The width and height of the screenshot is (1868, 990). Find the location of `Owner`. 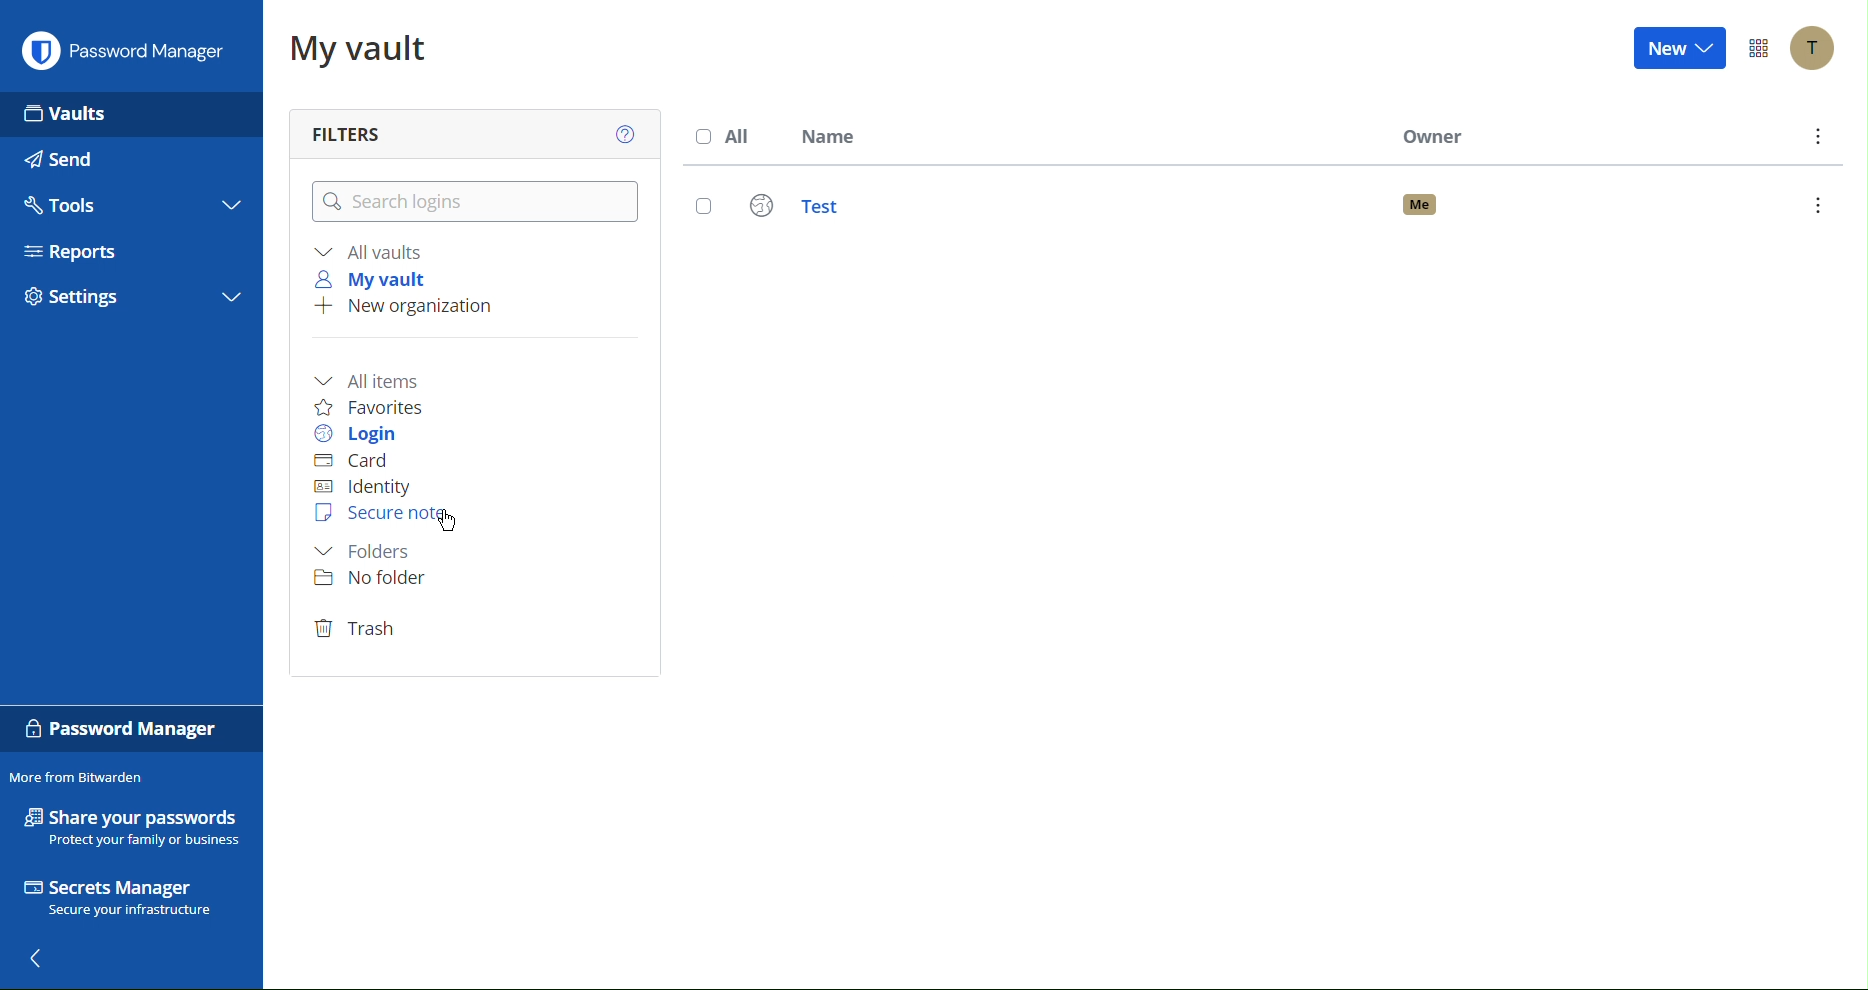

Owner is located at coordinates (1432, 139).